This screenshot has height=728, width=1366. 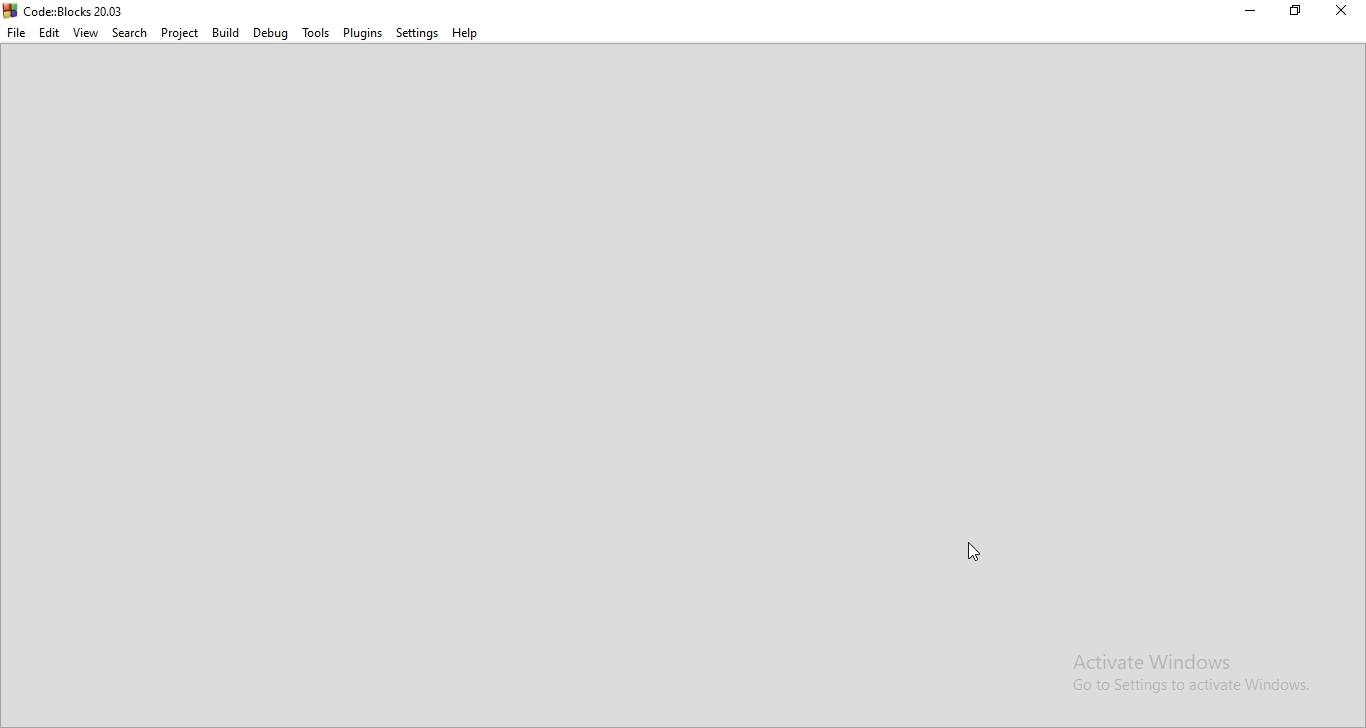 I want to click on Minimise, so click(x=1248, y=12).